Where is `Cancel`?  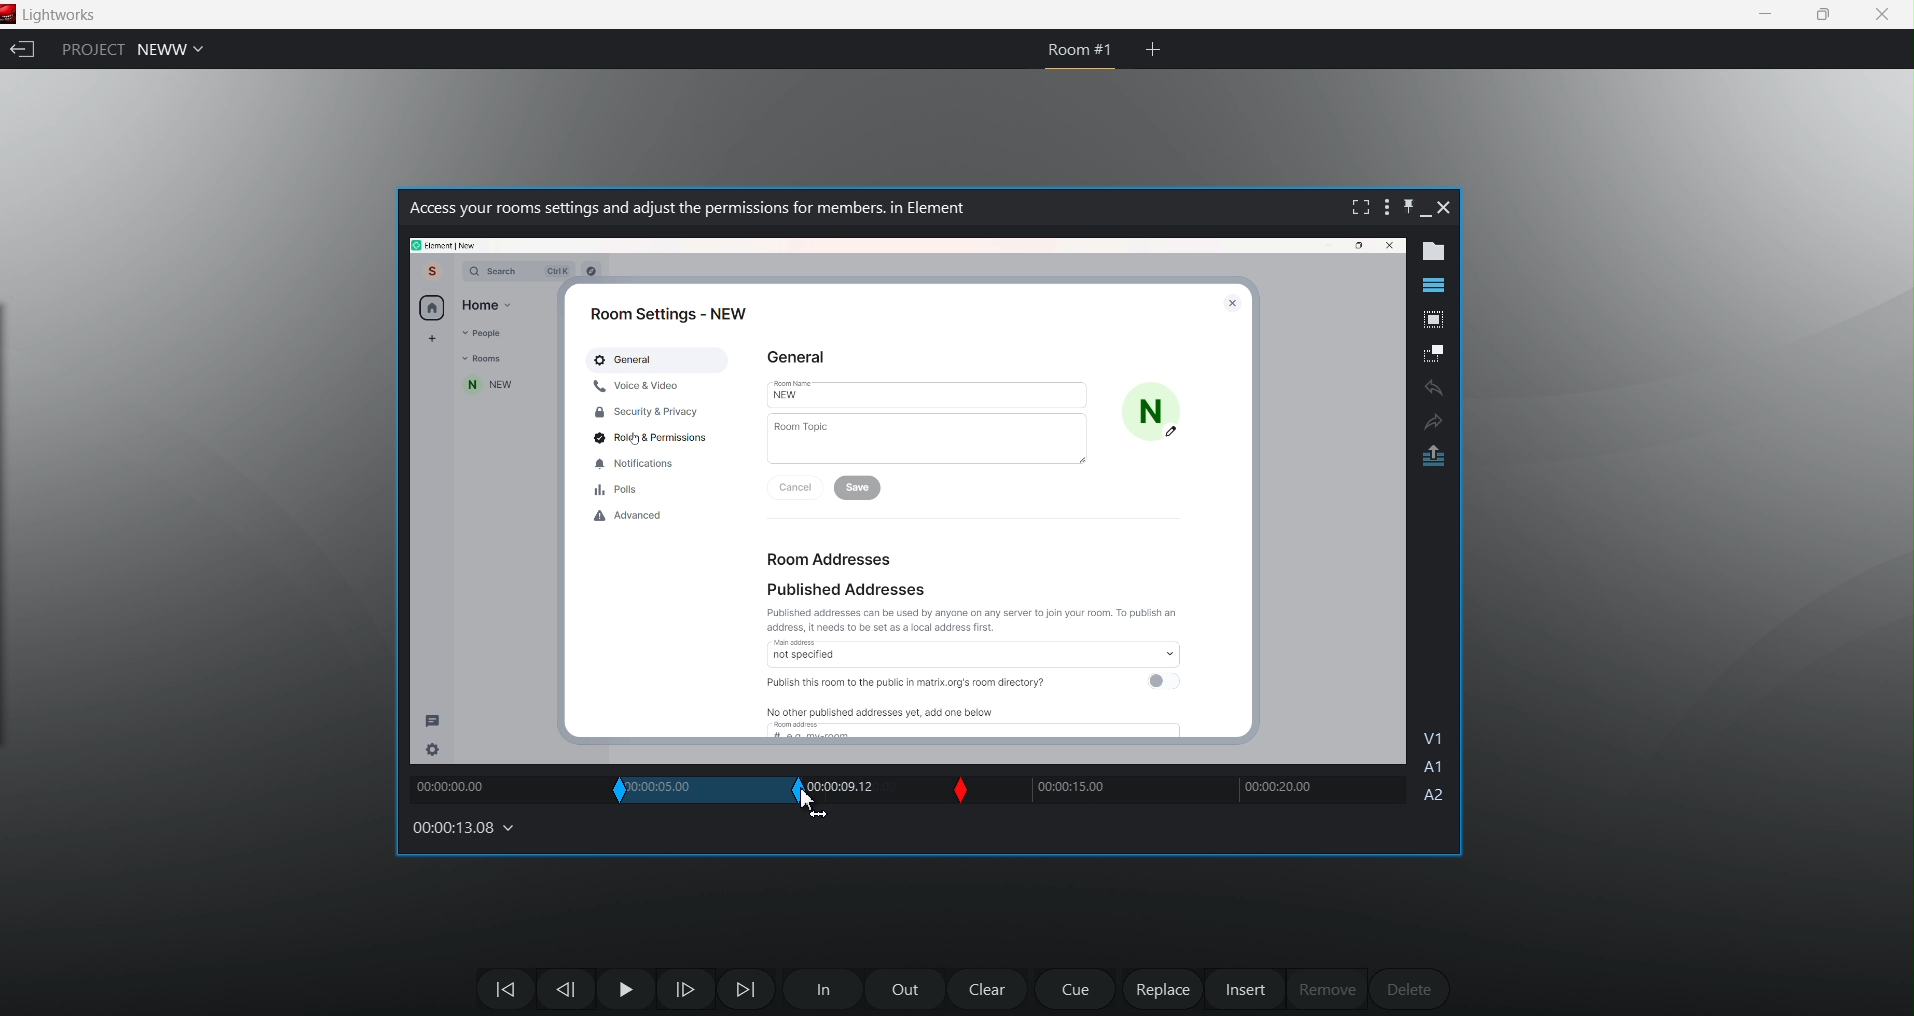 Cancel is located at coordinates (798, 485).